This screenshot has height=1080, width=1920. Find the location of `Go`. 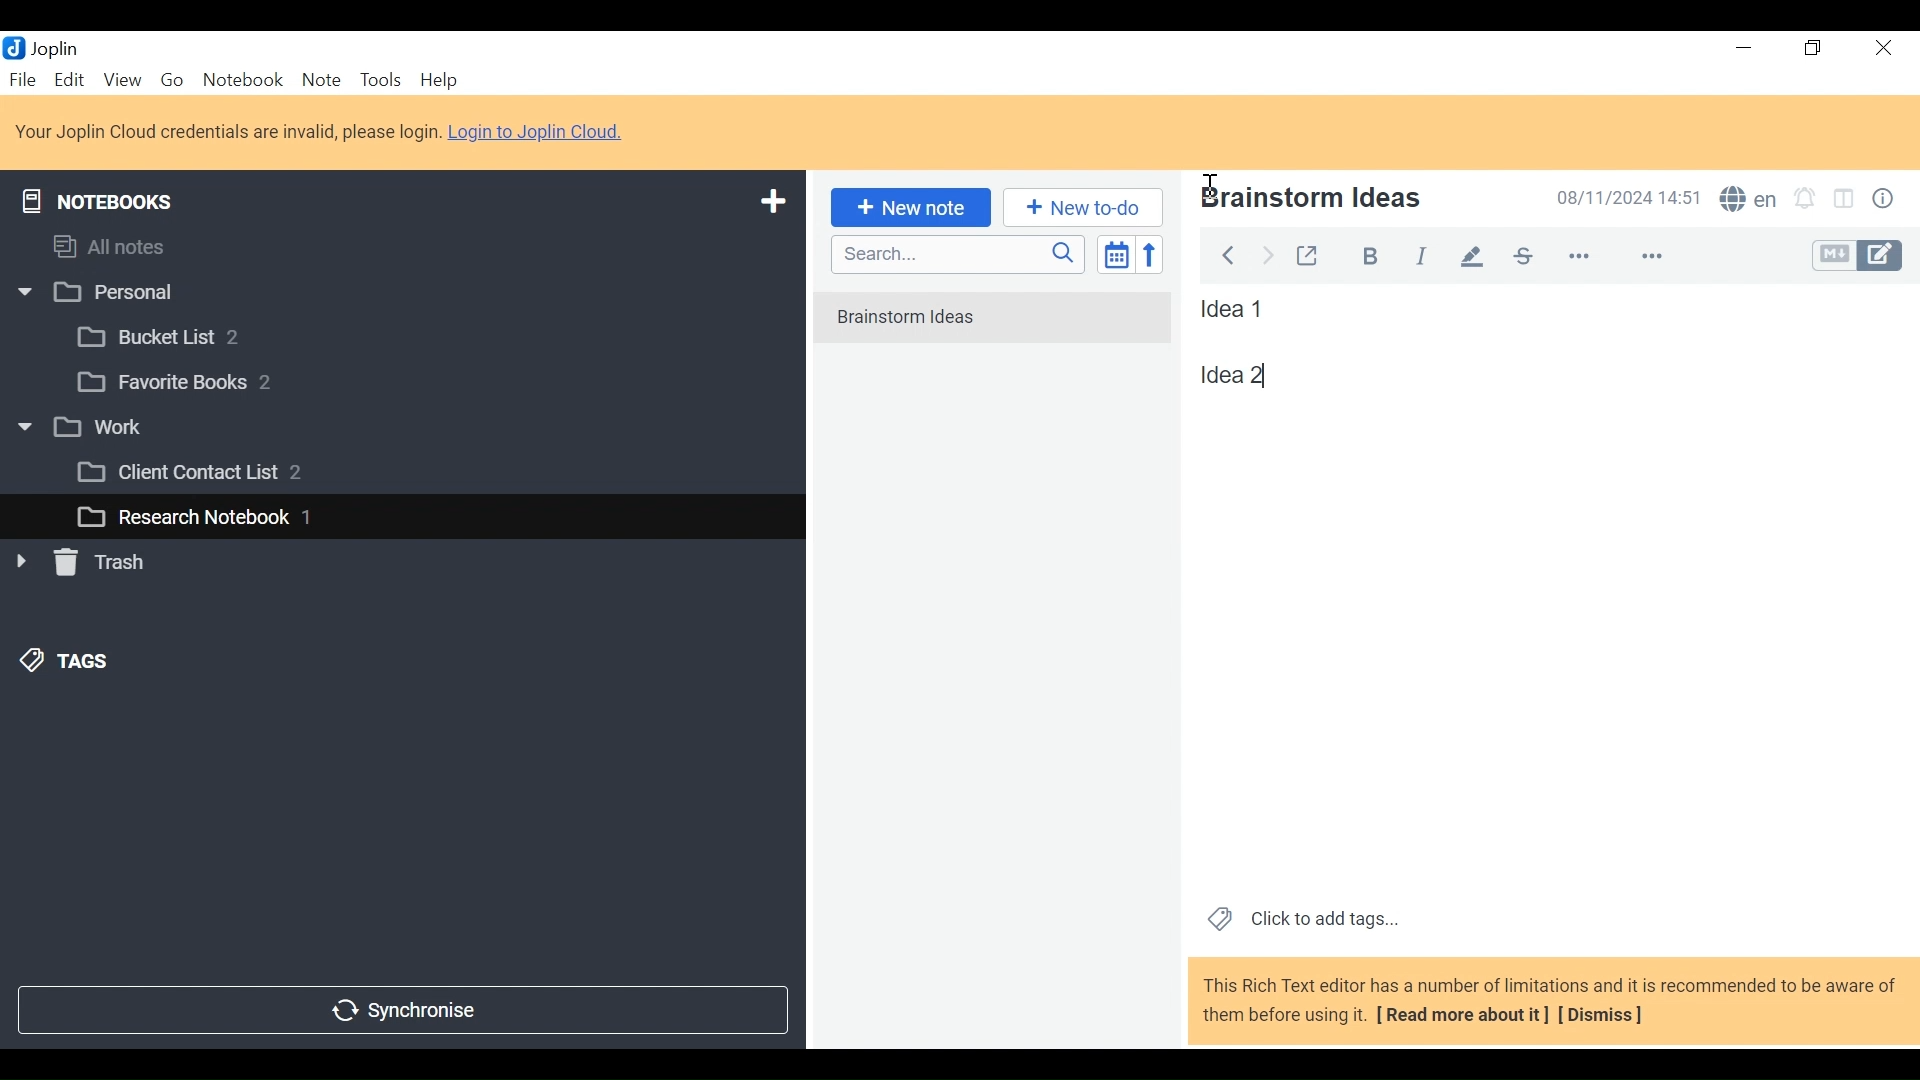

Go is located at coordinates (171, 78).